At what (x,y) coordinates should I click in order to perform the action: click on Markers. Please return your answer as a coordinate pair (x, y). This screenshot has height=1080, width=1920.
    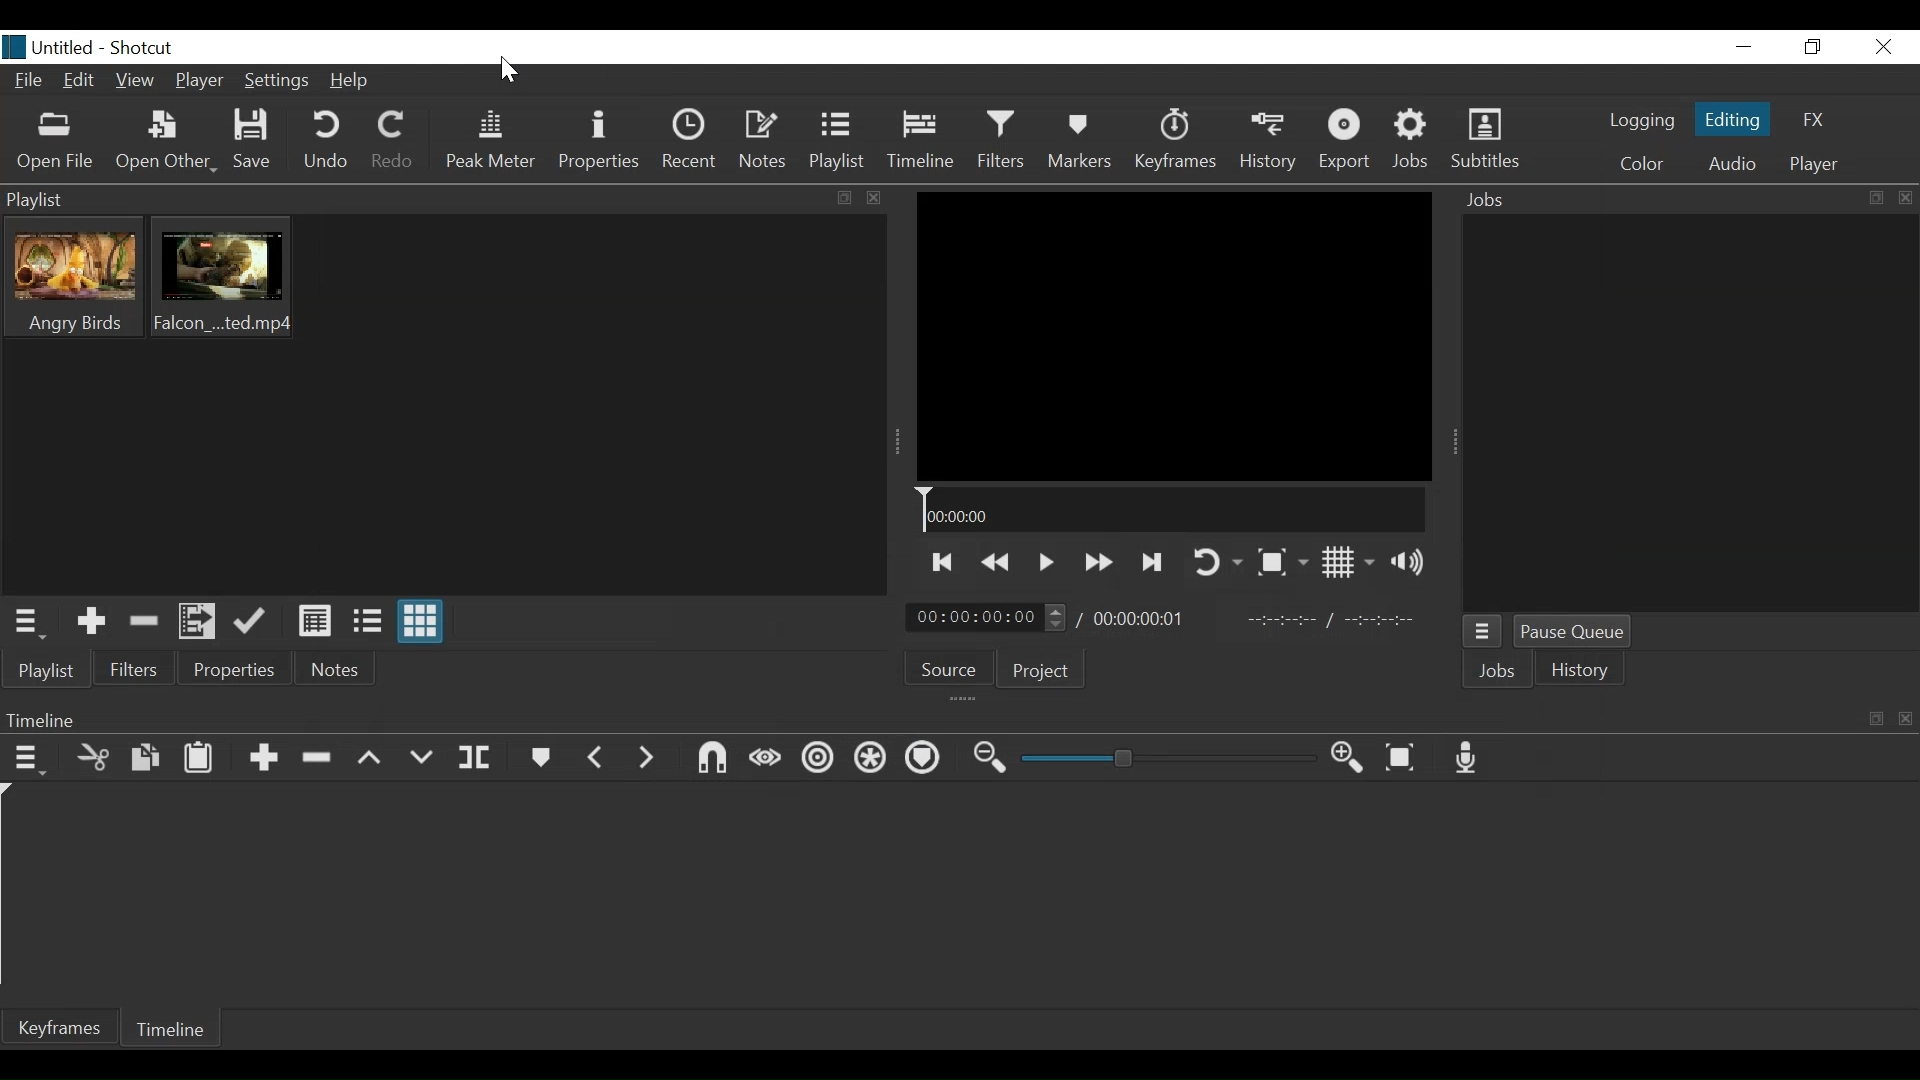
    Looking at the image, I should click on (1082, 140).